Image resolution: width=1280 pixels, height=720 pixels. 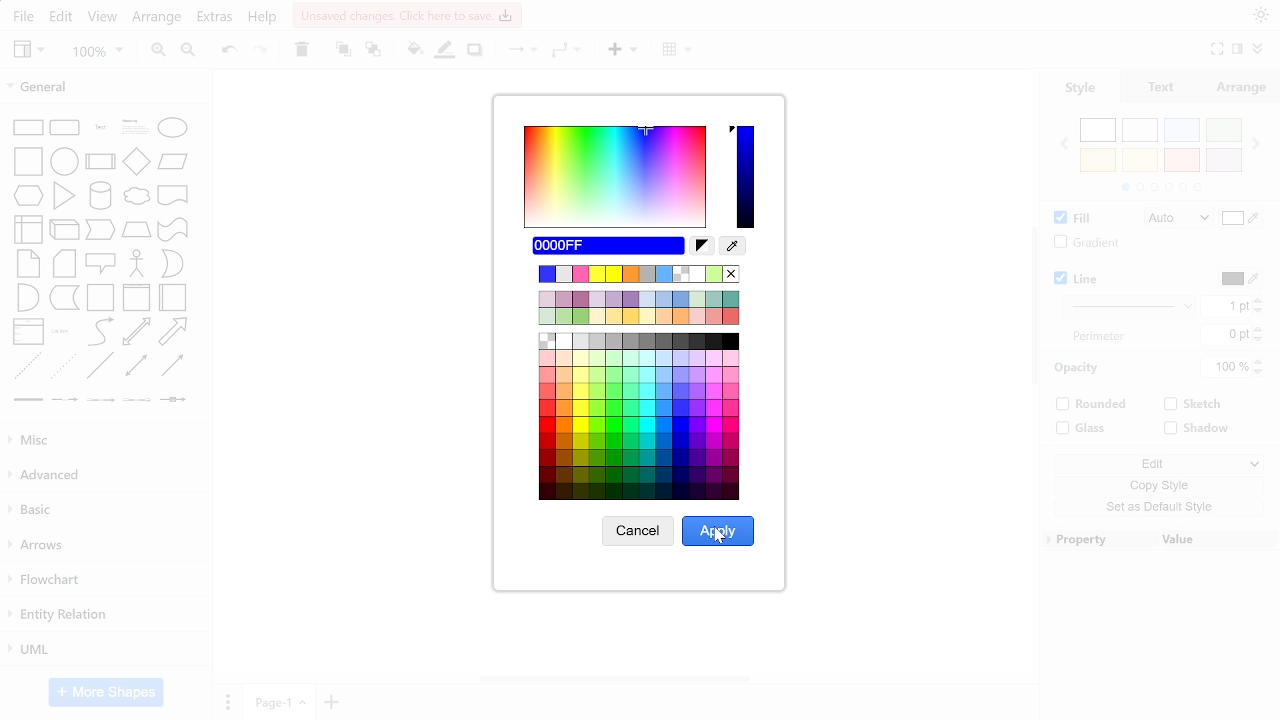 I want to click on connectors, so click(x=518, y=51).